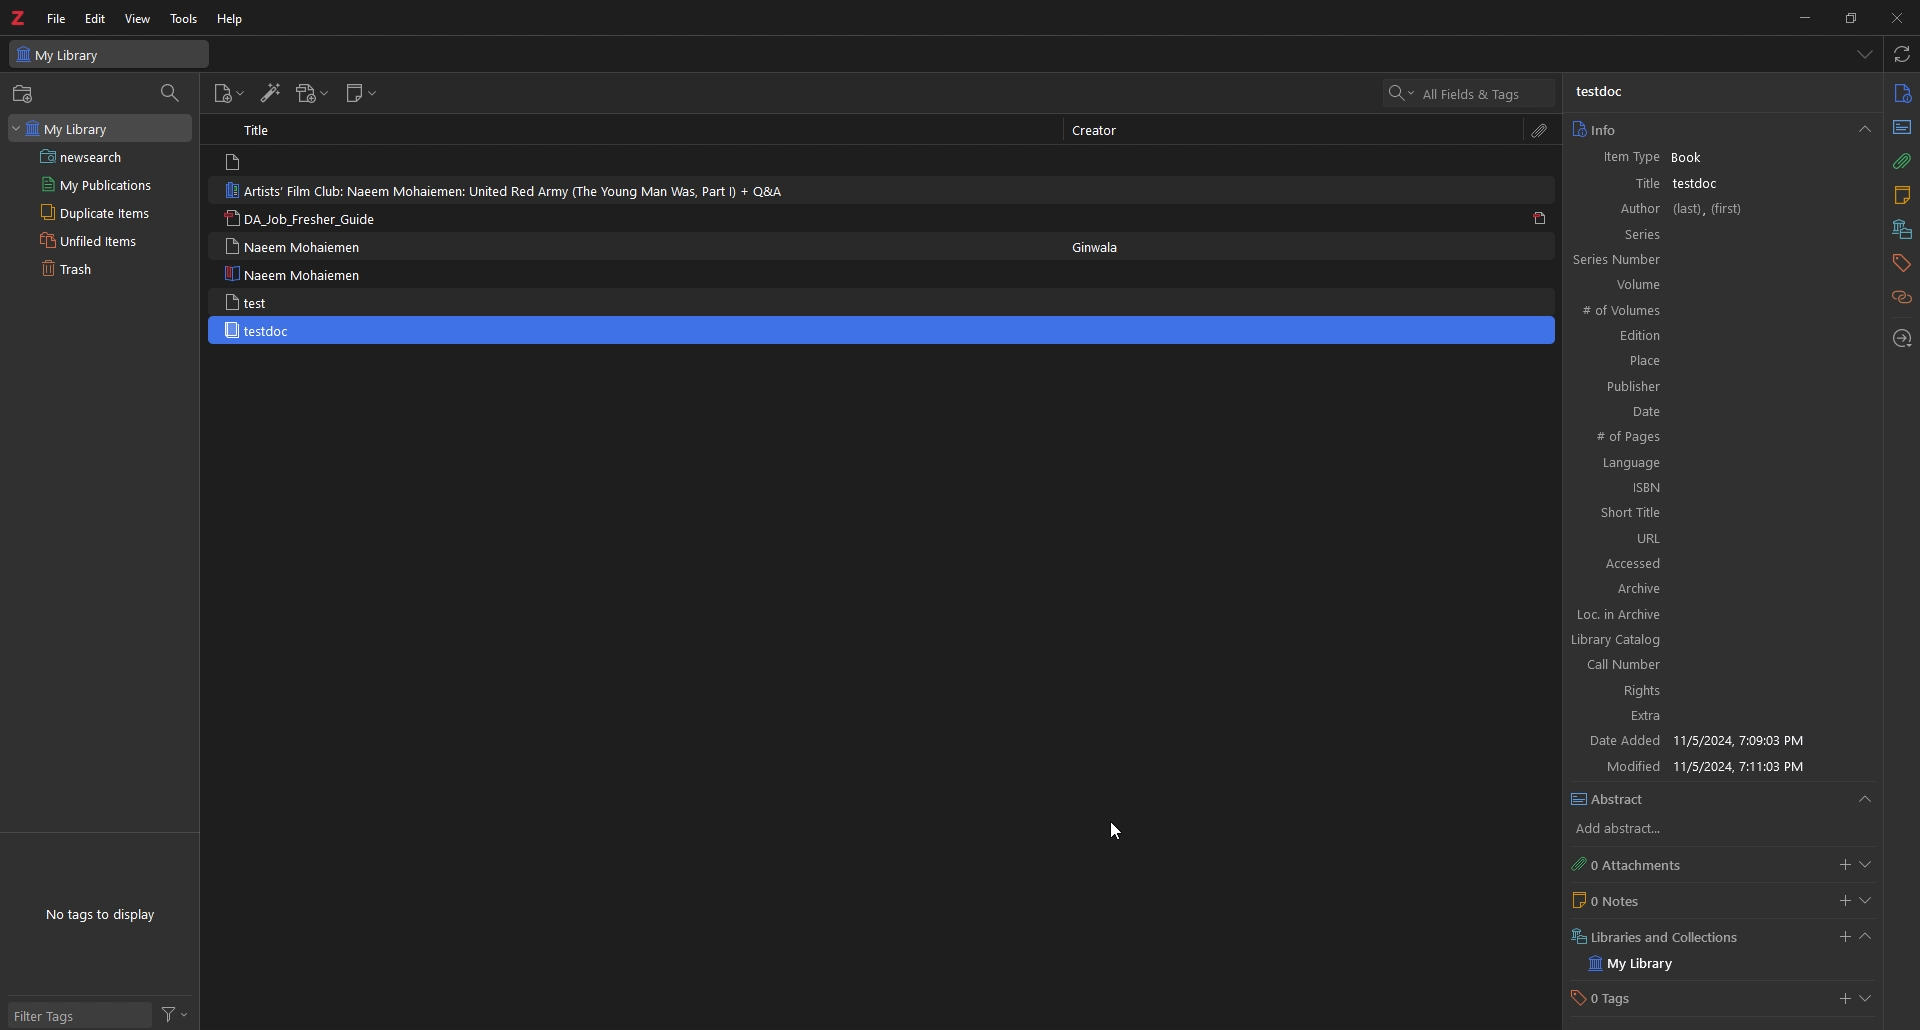 This screenshot has height=1030, width=1920. What do you see at coordinates (362, 94) in the screenshot?
I see `new note` at bounding box center [362, 94].